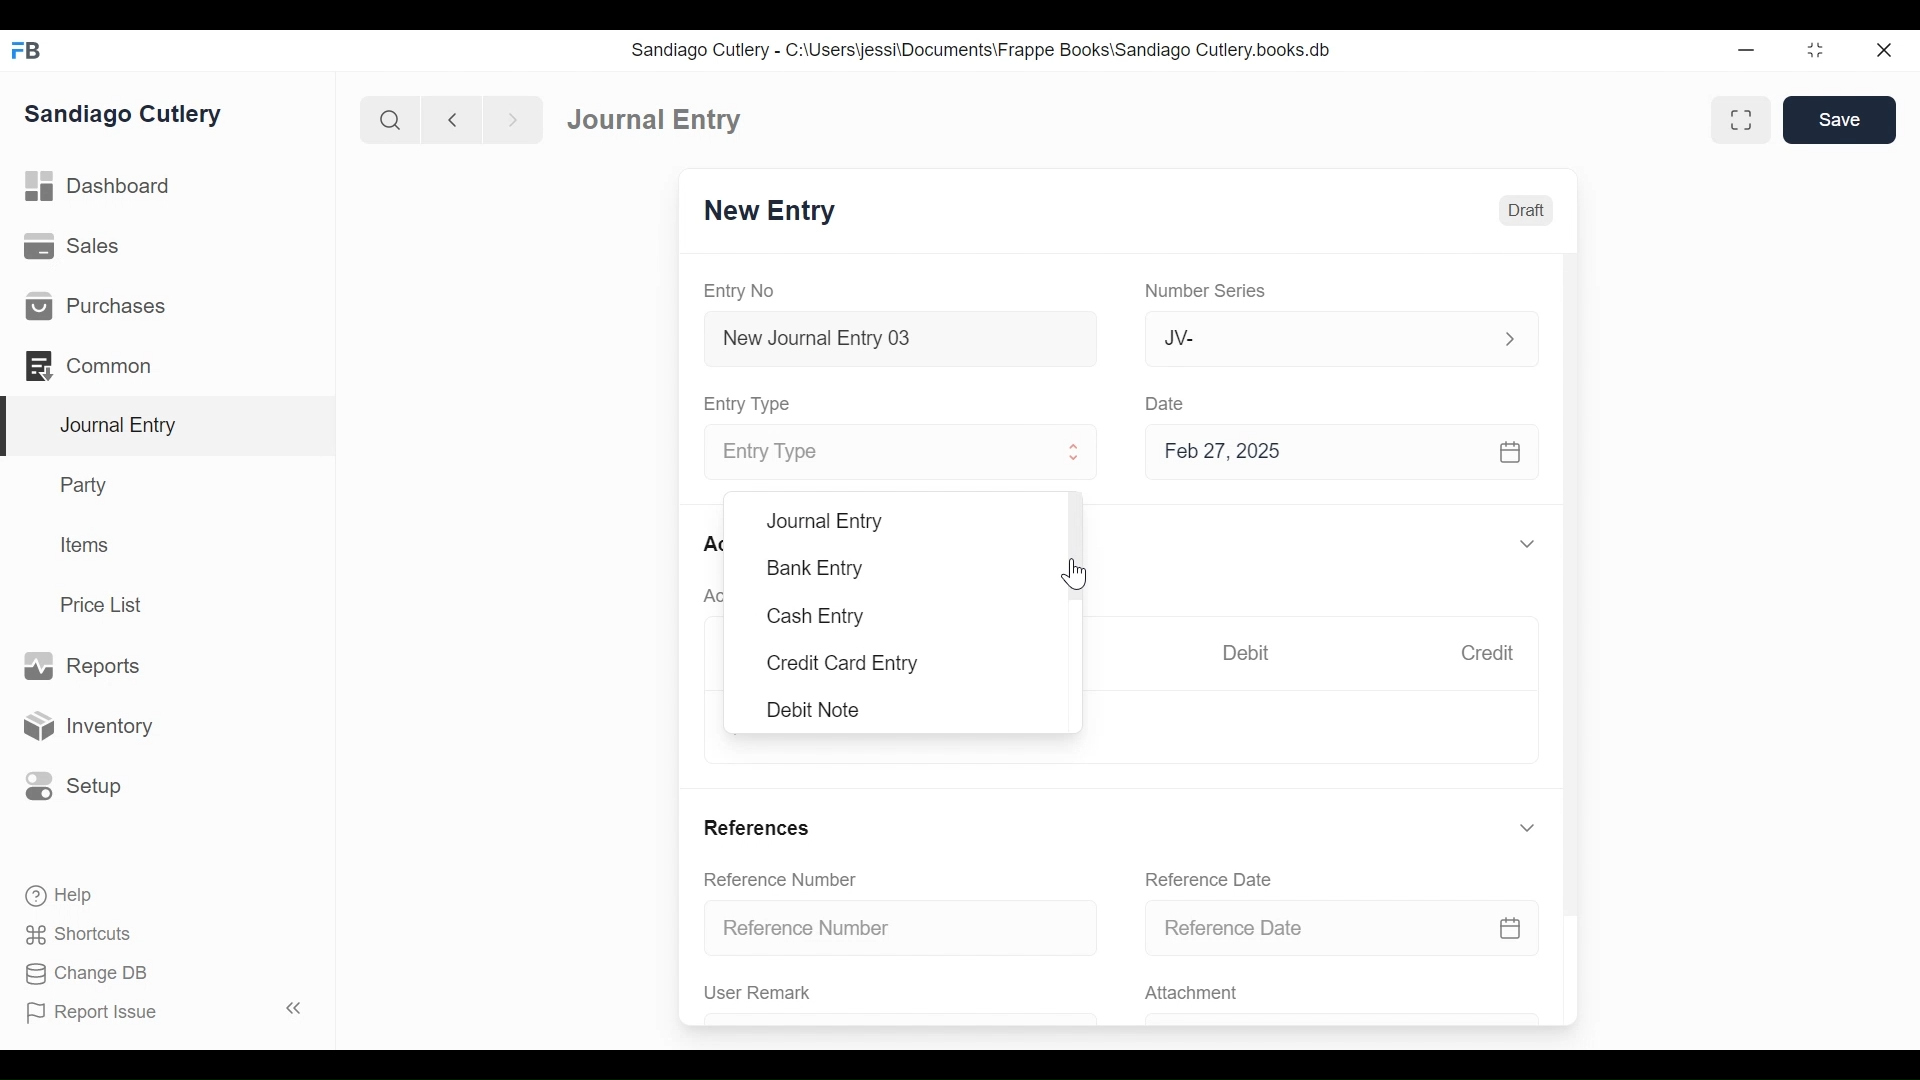 The image size is (1920, 1080). Describe the element at coordinates (74, 787) in the screenshot. I see `Setup` at that location.